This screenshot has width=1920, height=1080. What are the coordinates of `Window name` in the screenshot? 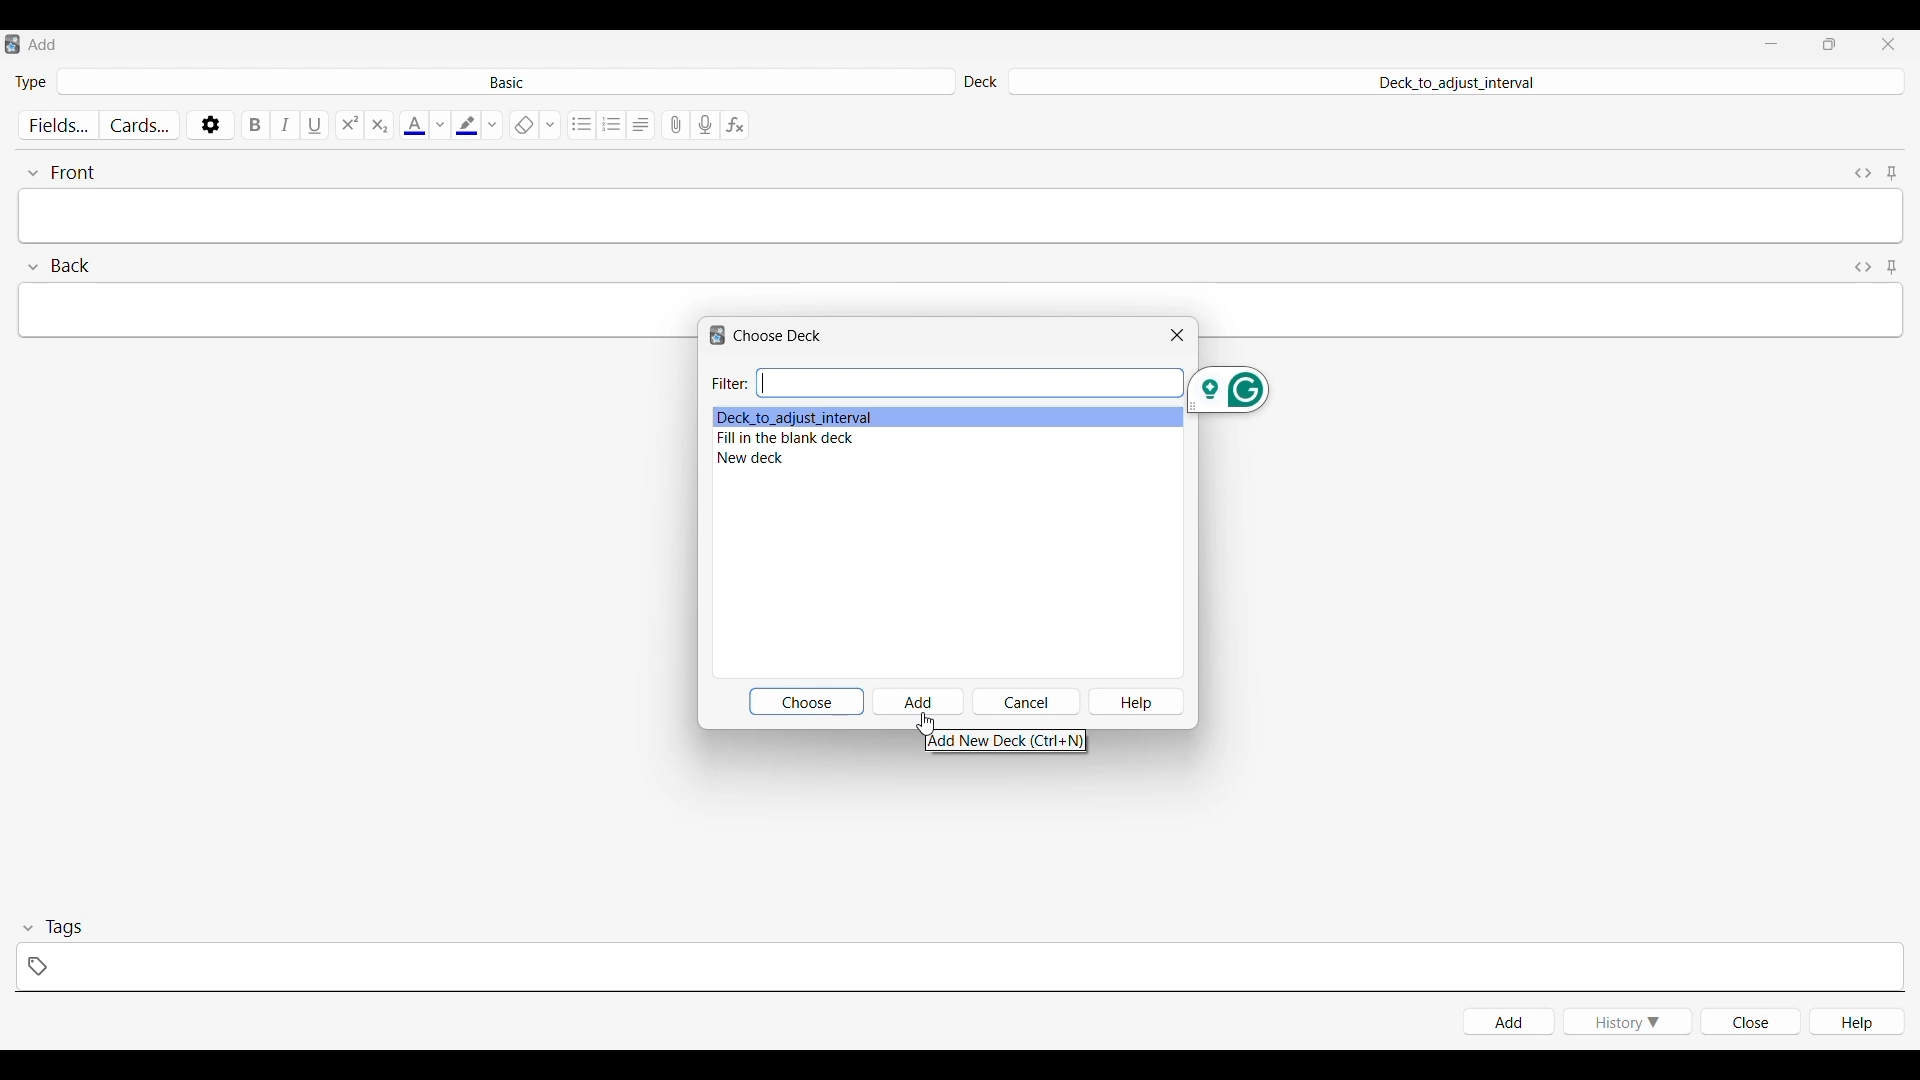 It's located at (778, 336).